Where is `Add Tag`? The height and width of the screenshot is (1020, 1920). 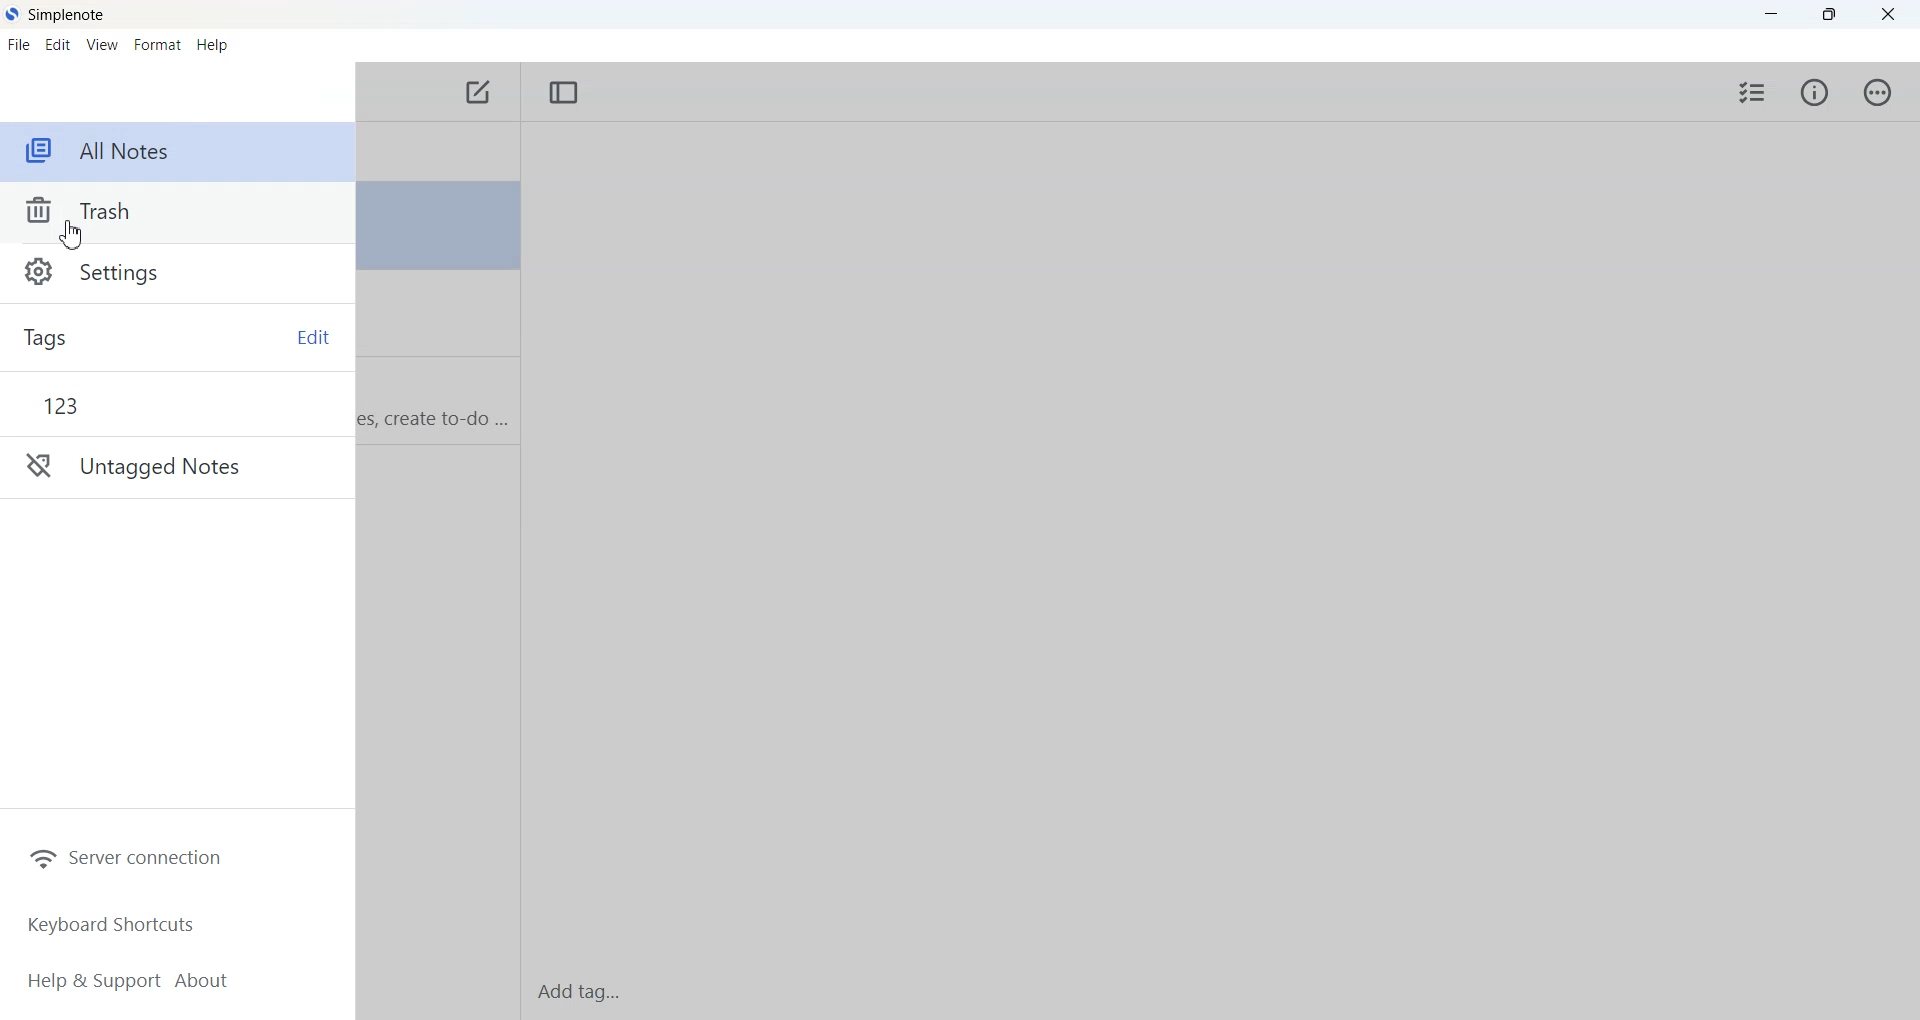
Add Tag is located at coordinates (579, 991).